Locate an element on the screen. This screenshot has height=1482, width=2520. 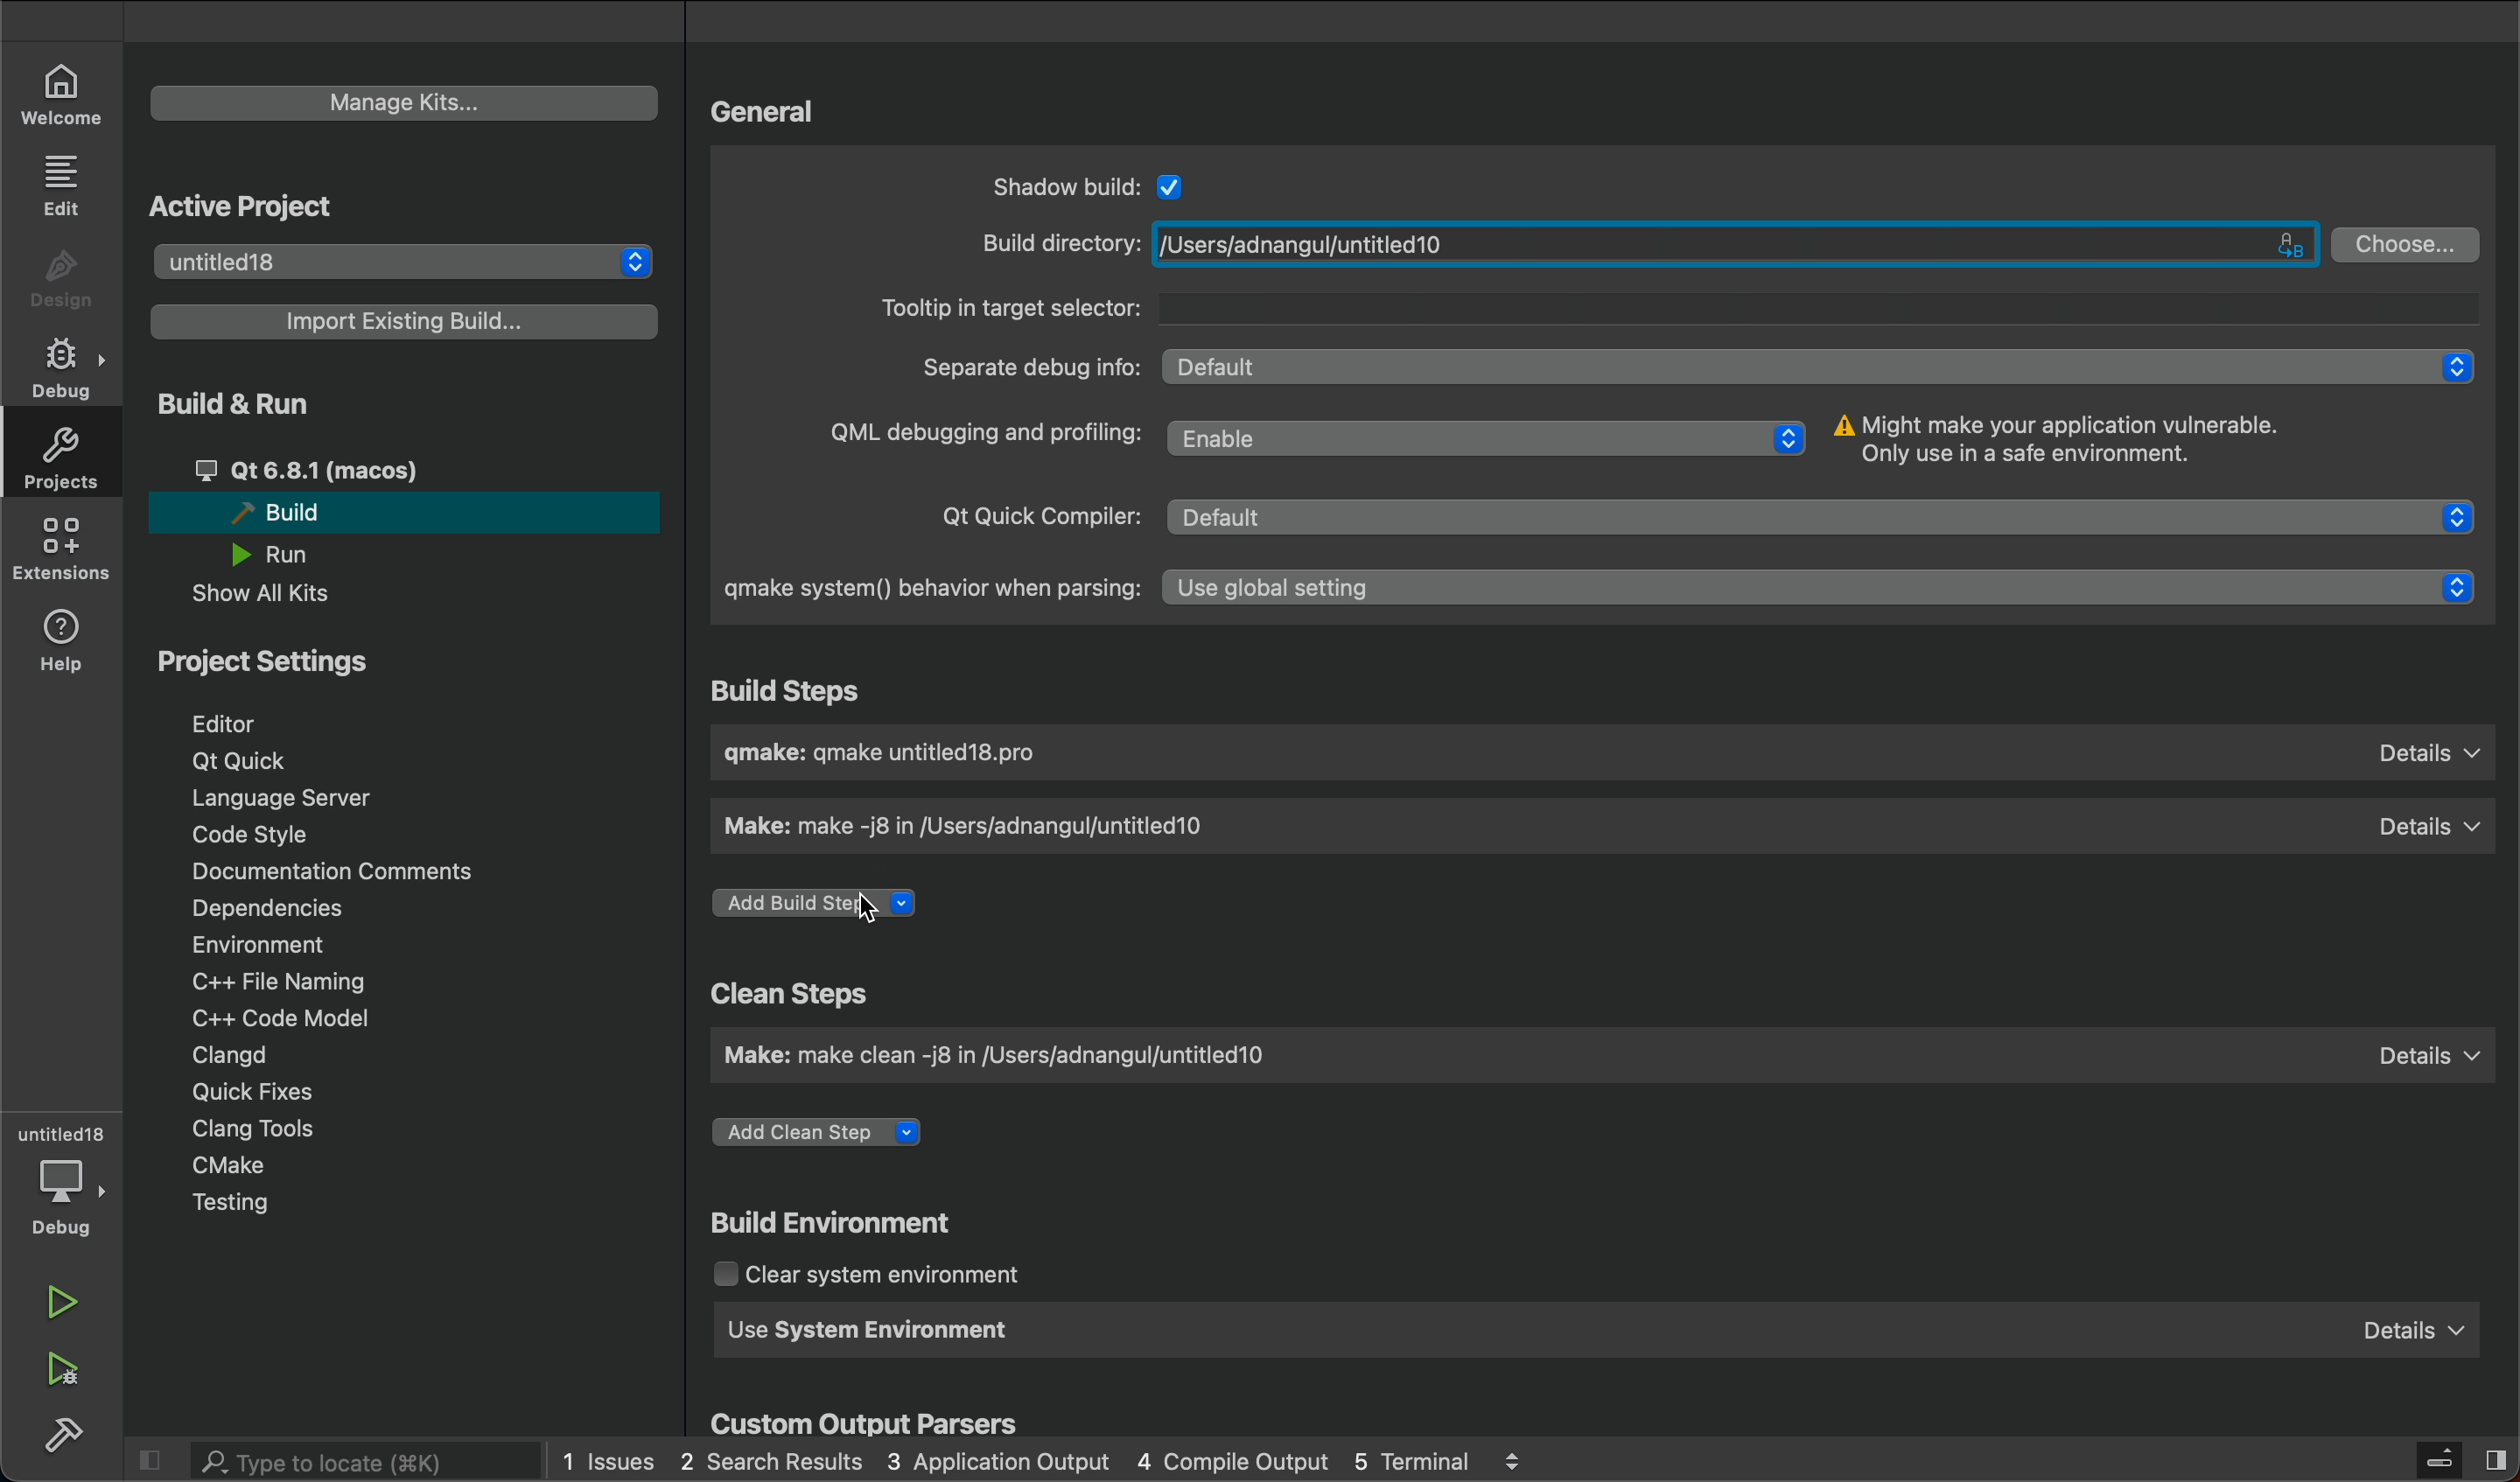
untitled is located at coordinates (56, 1131).